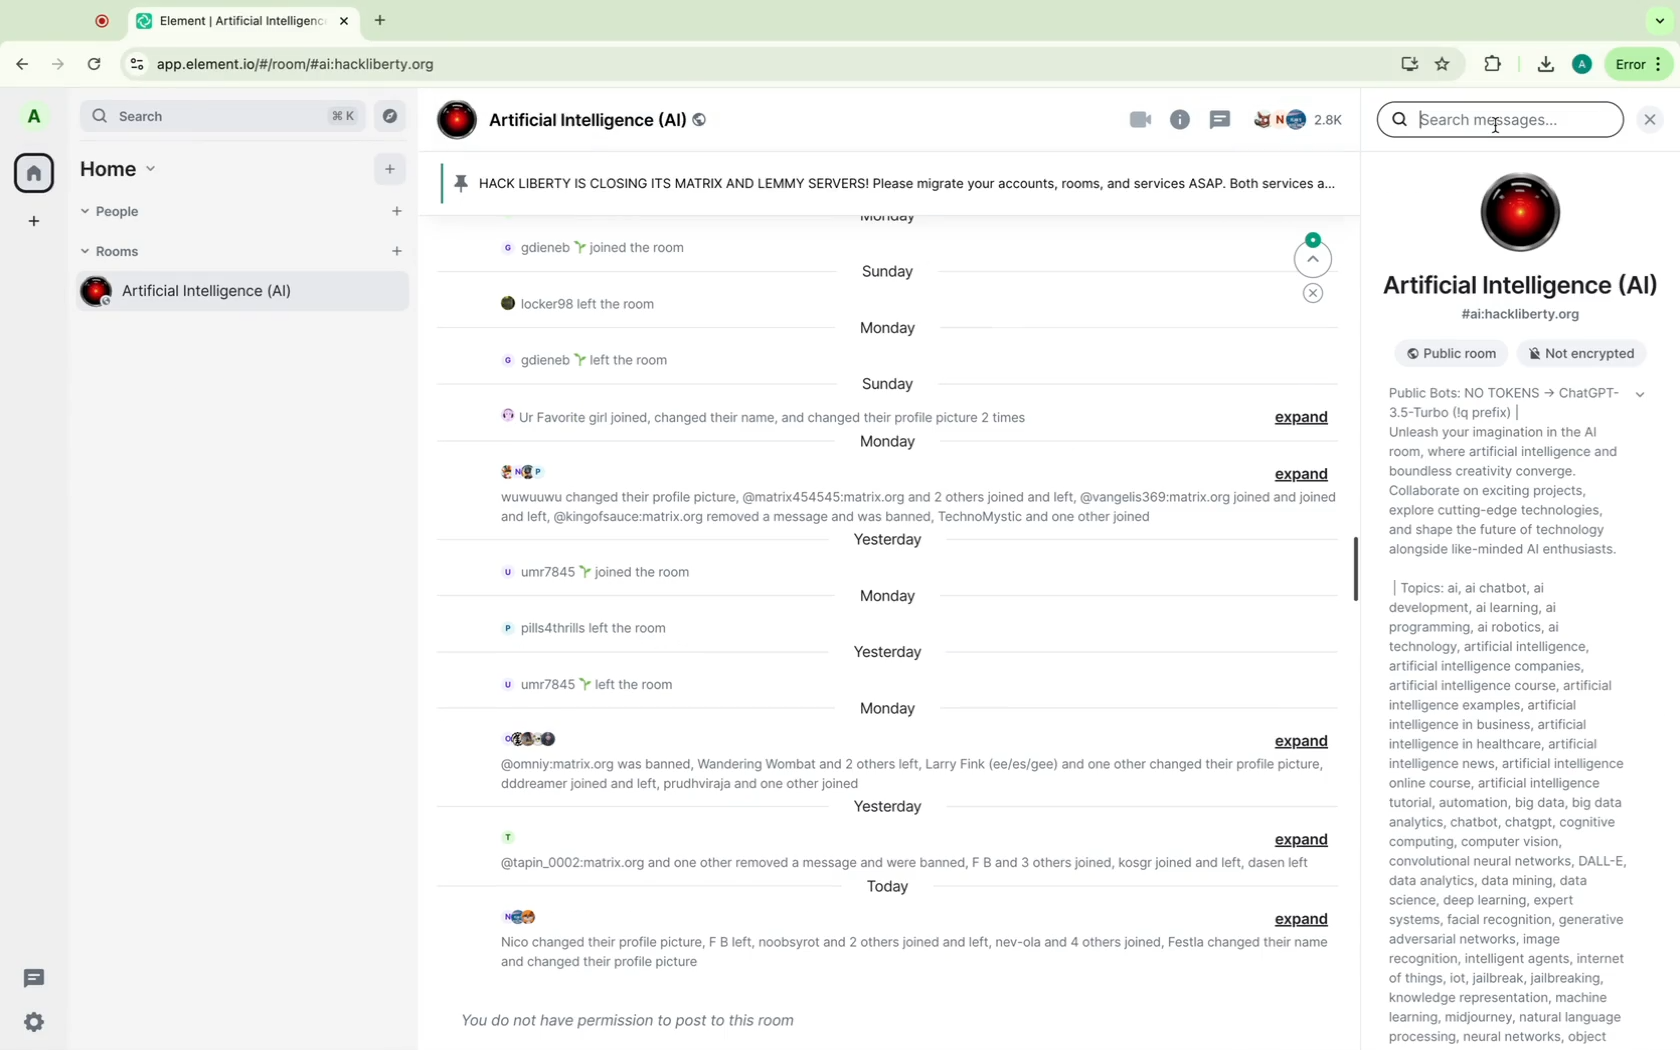 The height and width of the screenshot is (1050, 1680). What do you see at coordinates (1497, 124) in the screenshot?
I see `cursor` at bounding box center [1497, 124].